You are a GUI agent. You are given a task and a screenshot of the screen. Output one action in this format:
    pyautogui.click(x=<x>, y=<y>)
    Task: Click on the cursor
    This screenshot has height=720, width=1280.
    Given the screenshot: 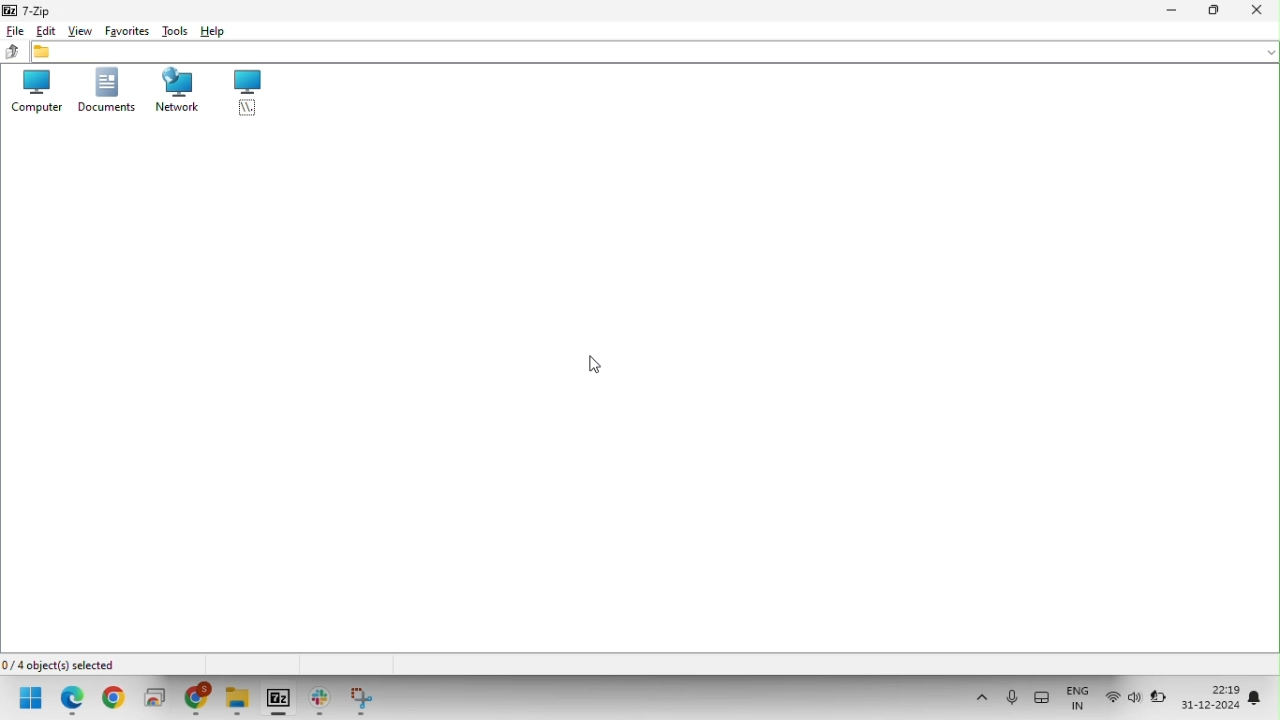 What is the action you would take?
    pyautogui.click(x=597, y=362)
    